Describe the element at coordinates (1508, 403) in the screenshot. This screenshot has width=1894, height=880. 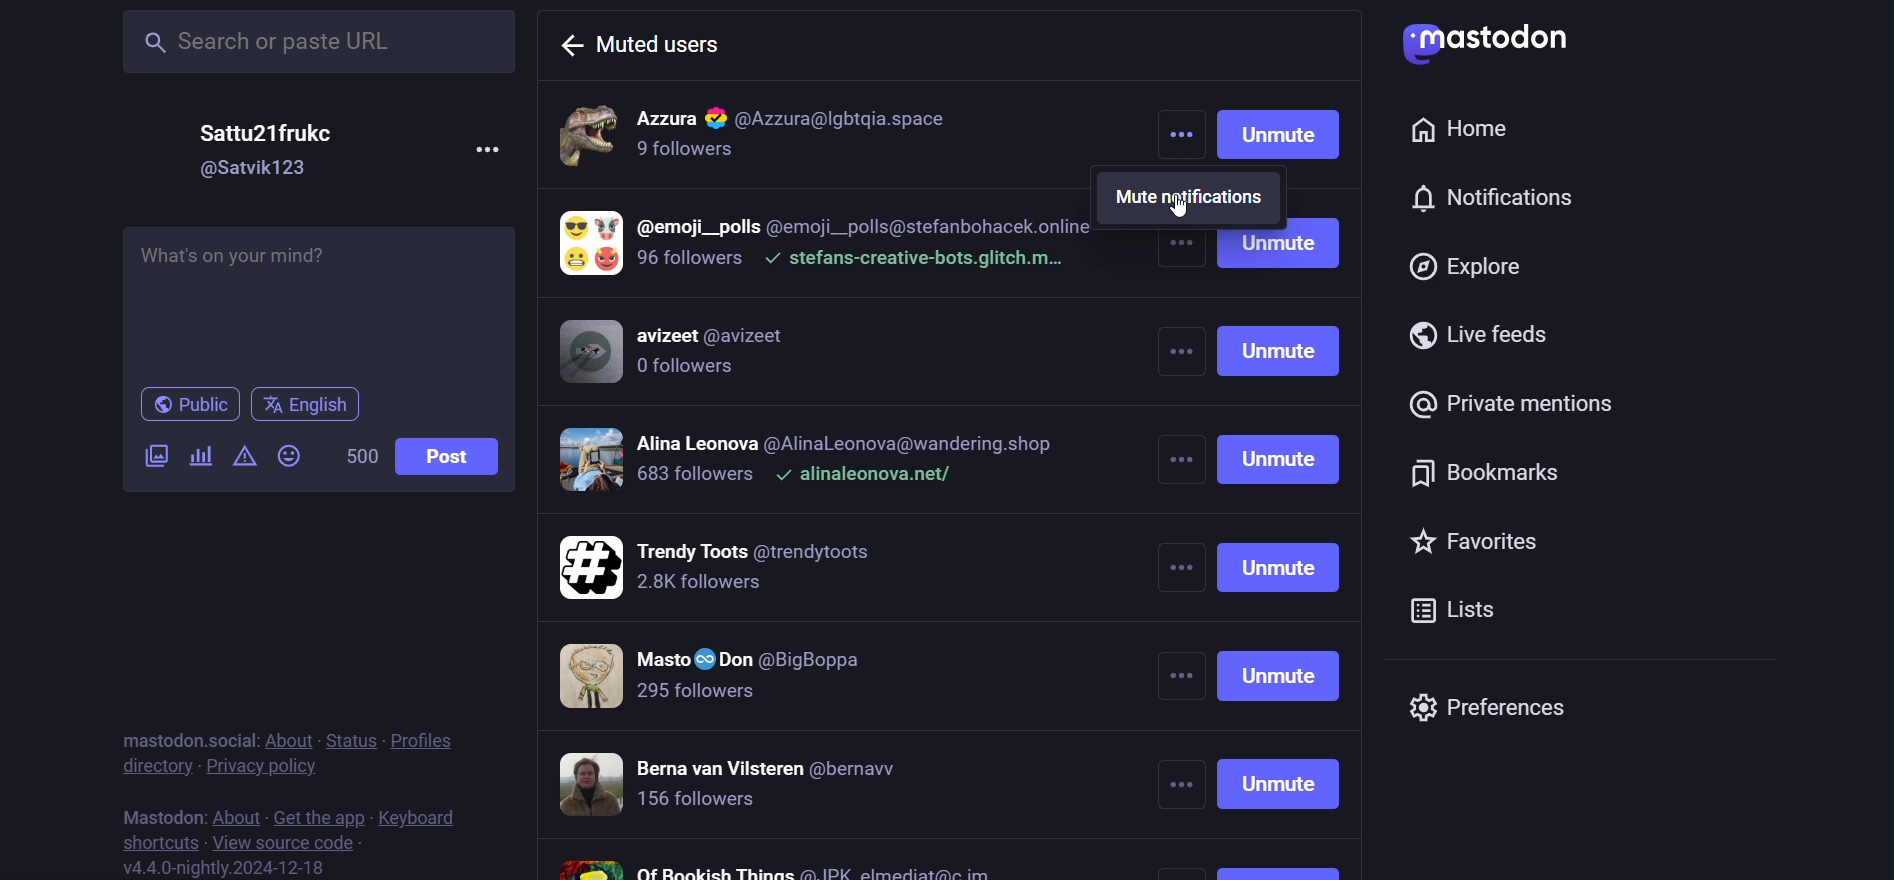
I see `private mention` at that location.